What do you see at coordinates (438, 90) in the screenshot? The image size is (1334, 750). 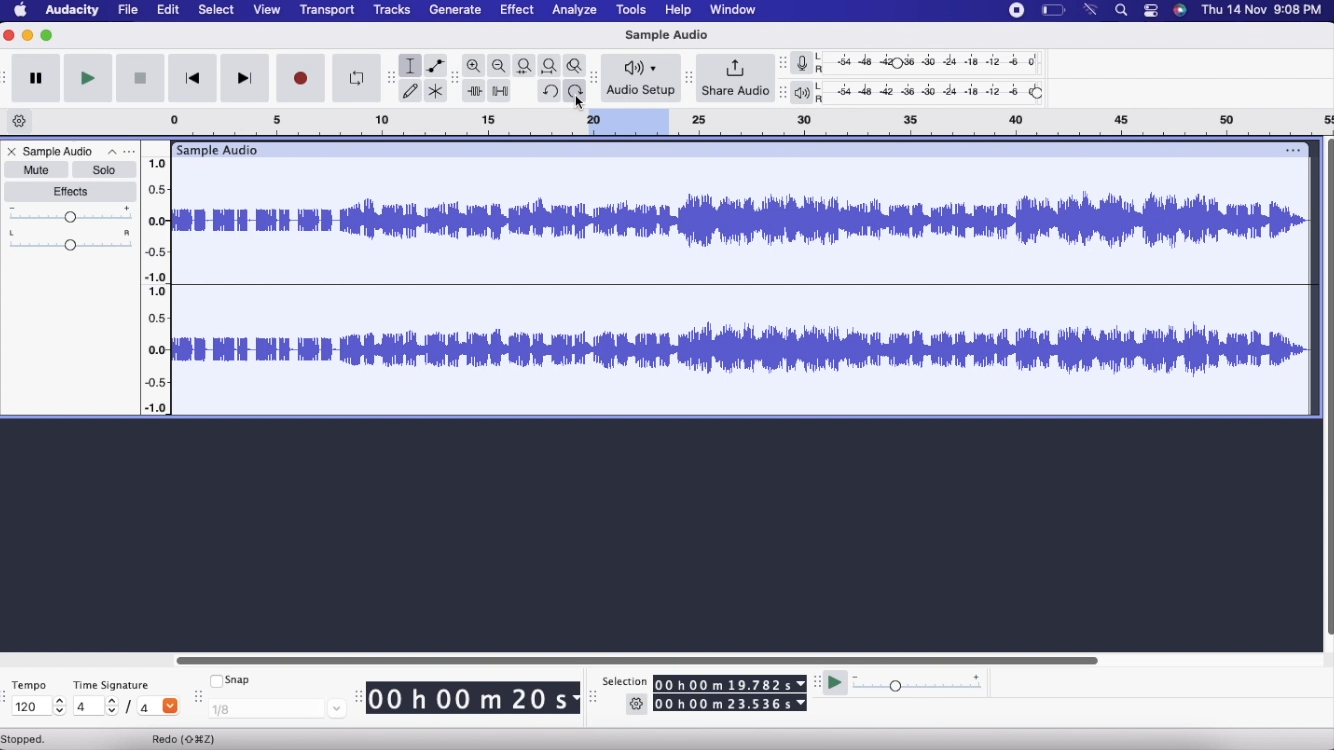 I see `Multi-tool` at bounding box center [438, 90].